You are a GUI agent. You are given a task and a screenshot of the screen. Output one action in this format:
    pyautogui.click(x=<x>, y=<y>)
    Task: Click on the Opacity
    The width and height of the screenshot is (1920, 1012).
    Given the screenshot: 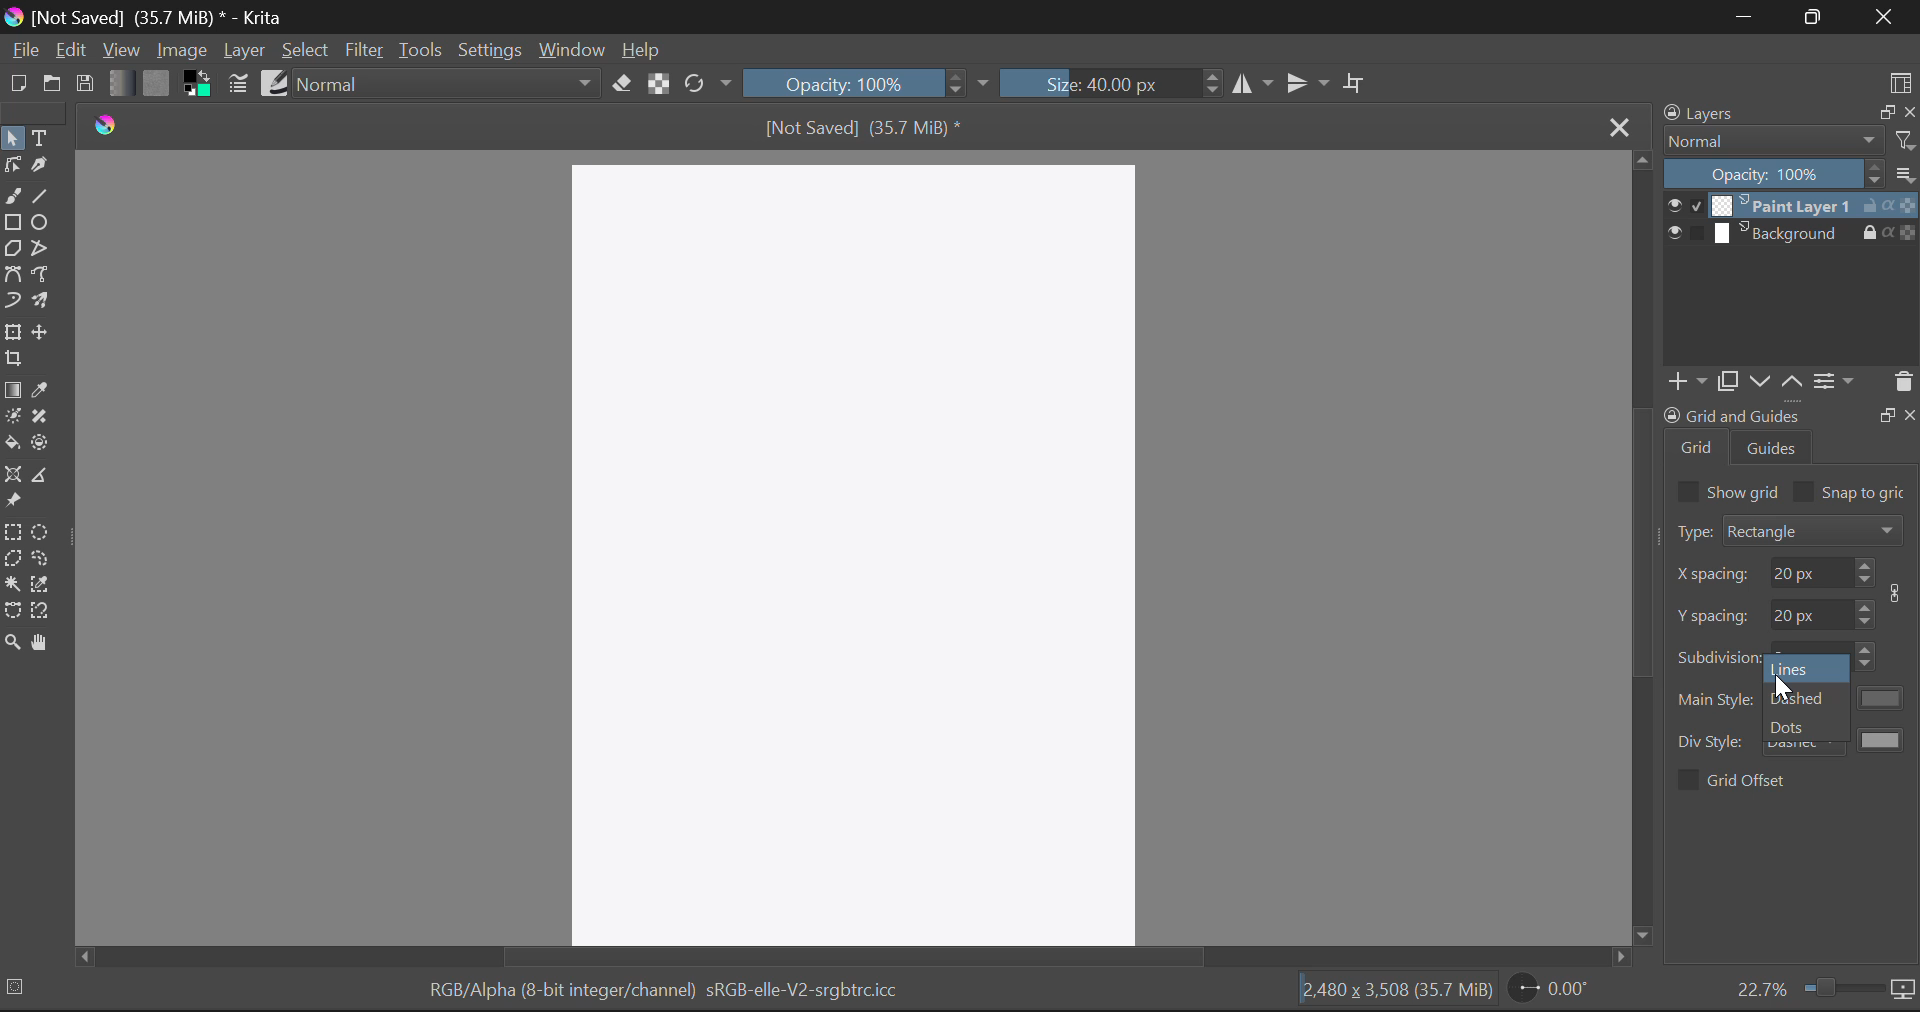 What is the action you would take?
    pyautogui.click(x=866, y=83)
    